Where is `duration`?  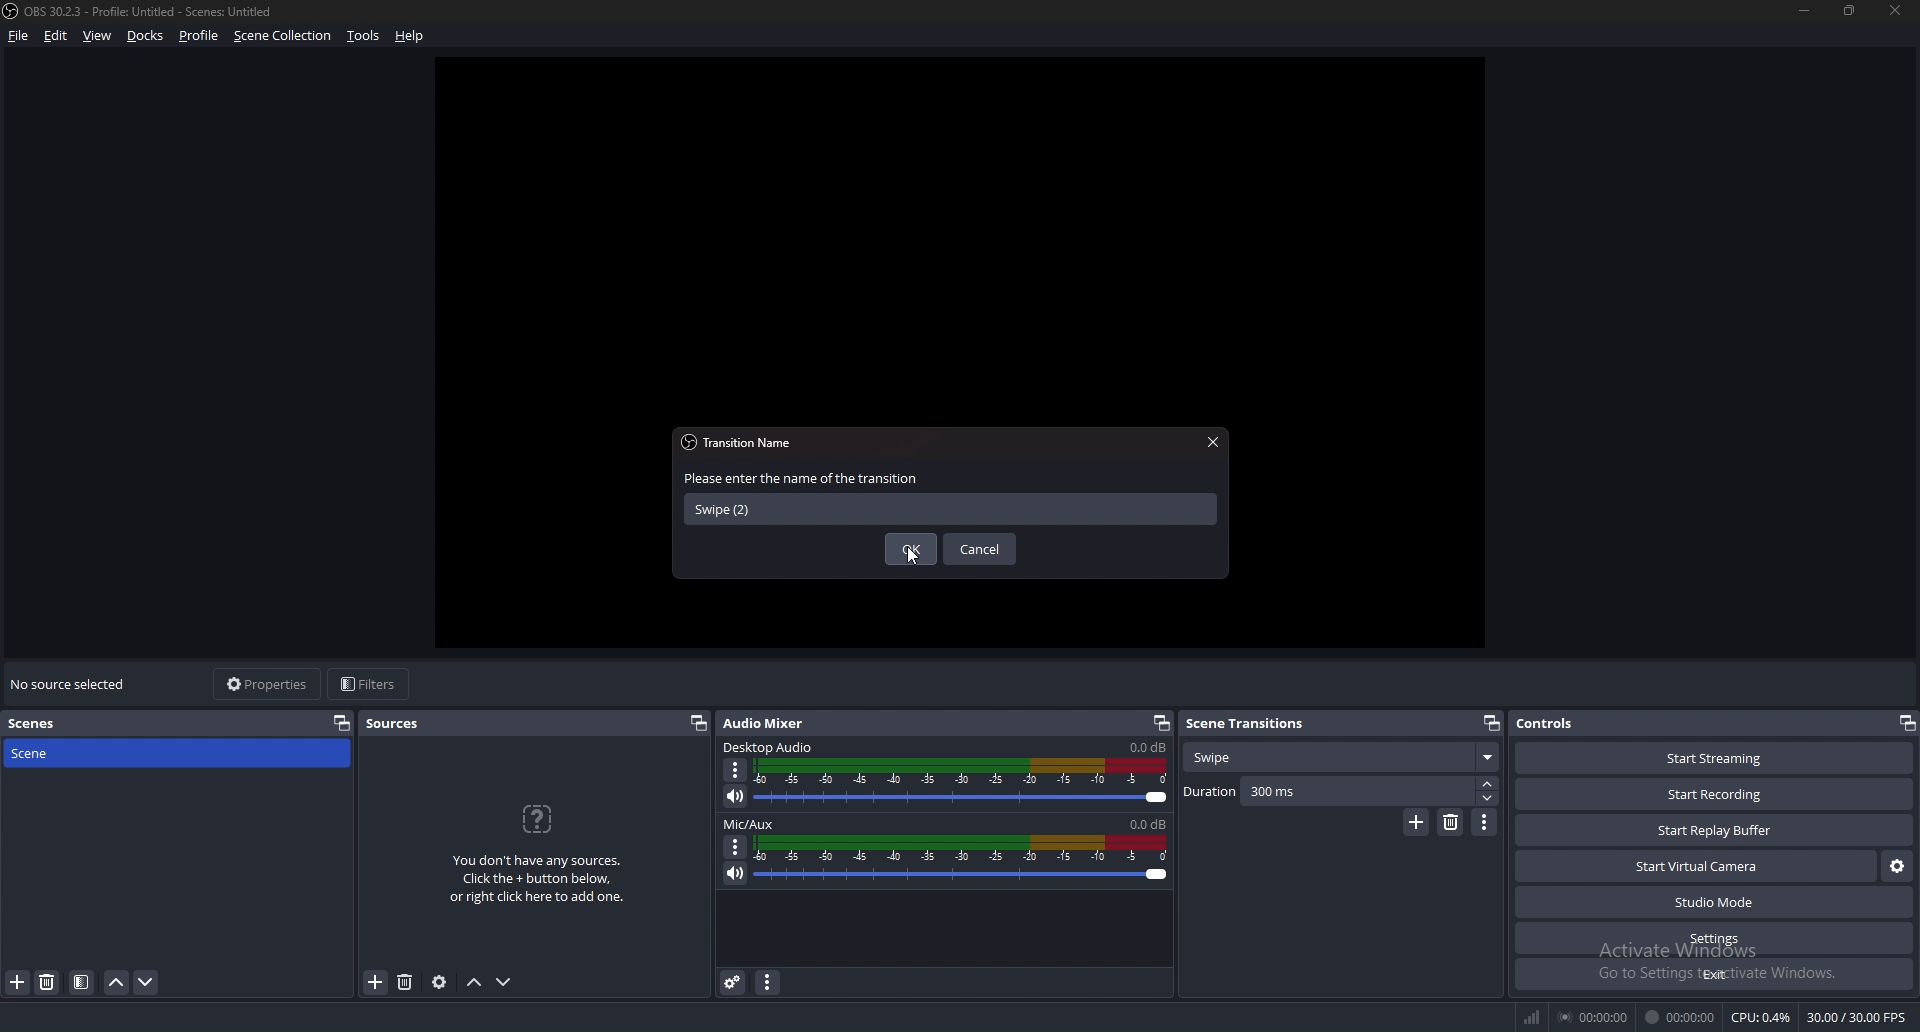
duration is located at coordinates (1328, 791).